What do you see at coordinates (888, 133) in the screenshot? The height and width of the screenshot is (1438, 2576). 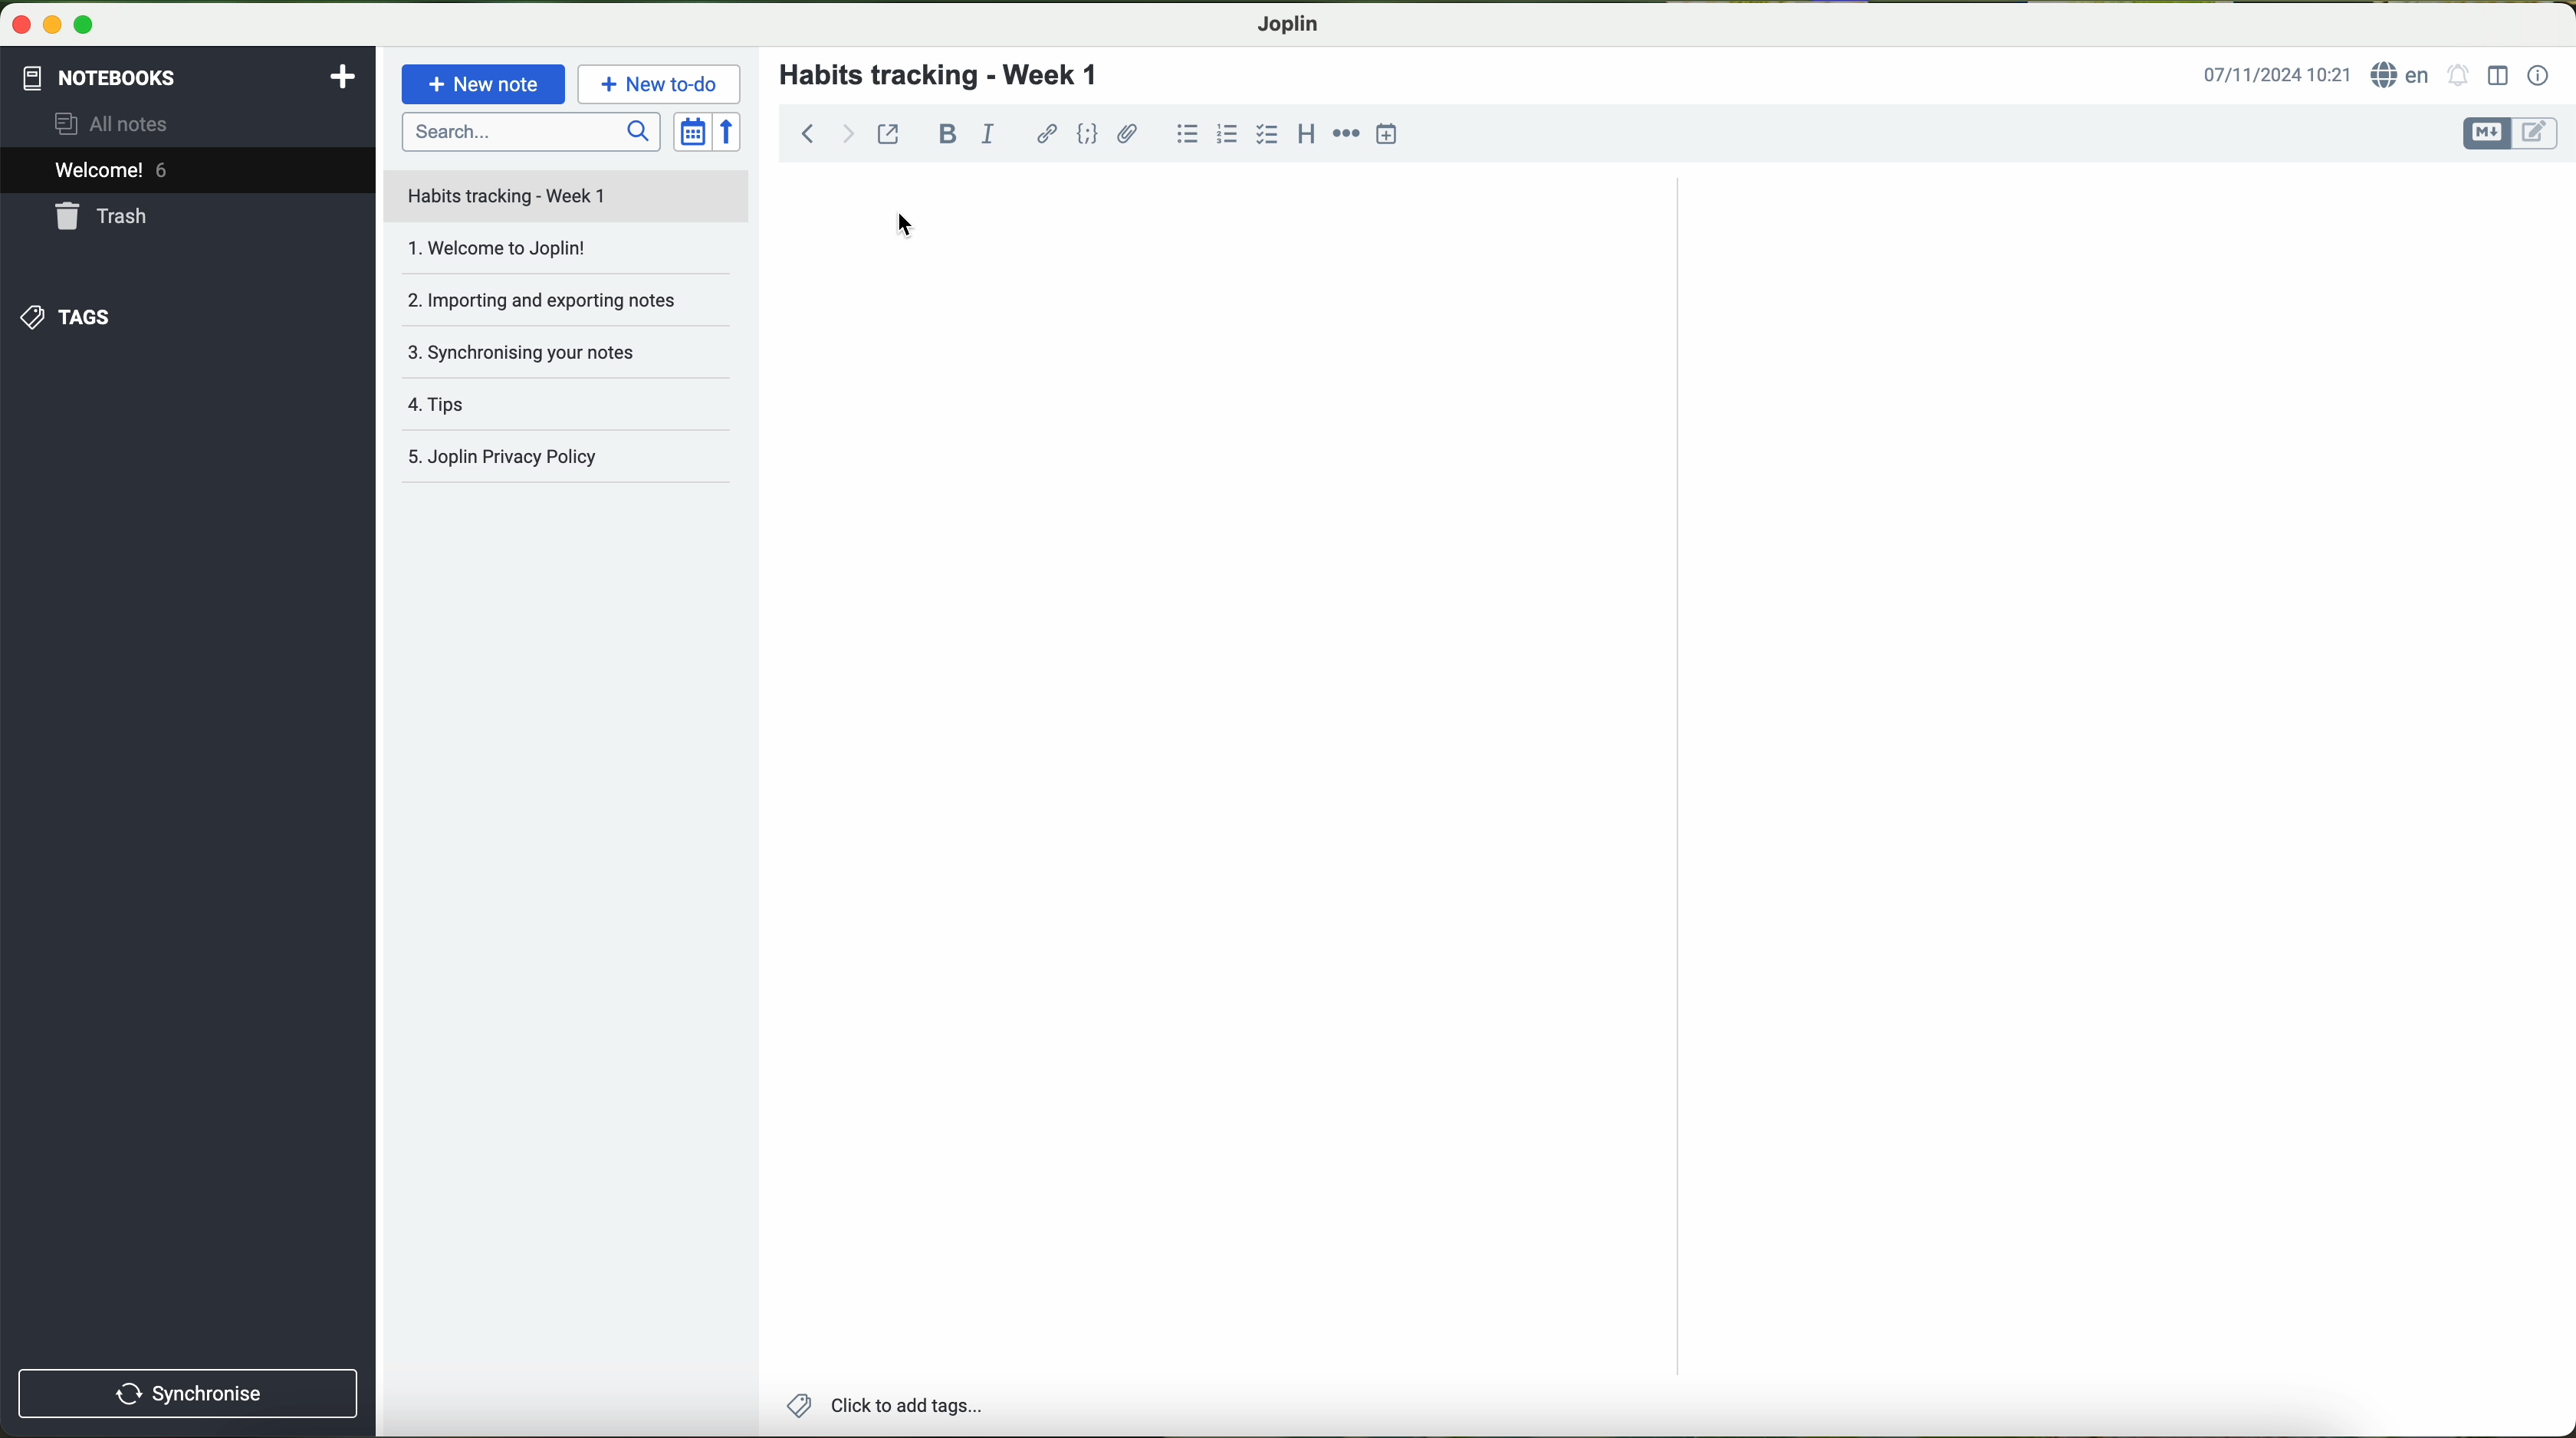 I see `toggle external editing` at bounding box center [888, 133].